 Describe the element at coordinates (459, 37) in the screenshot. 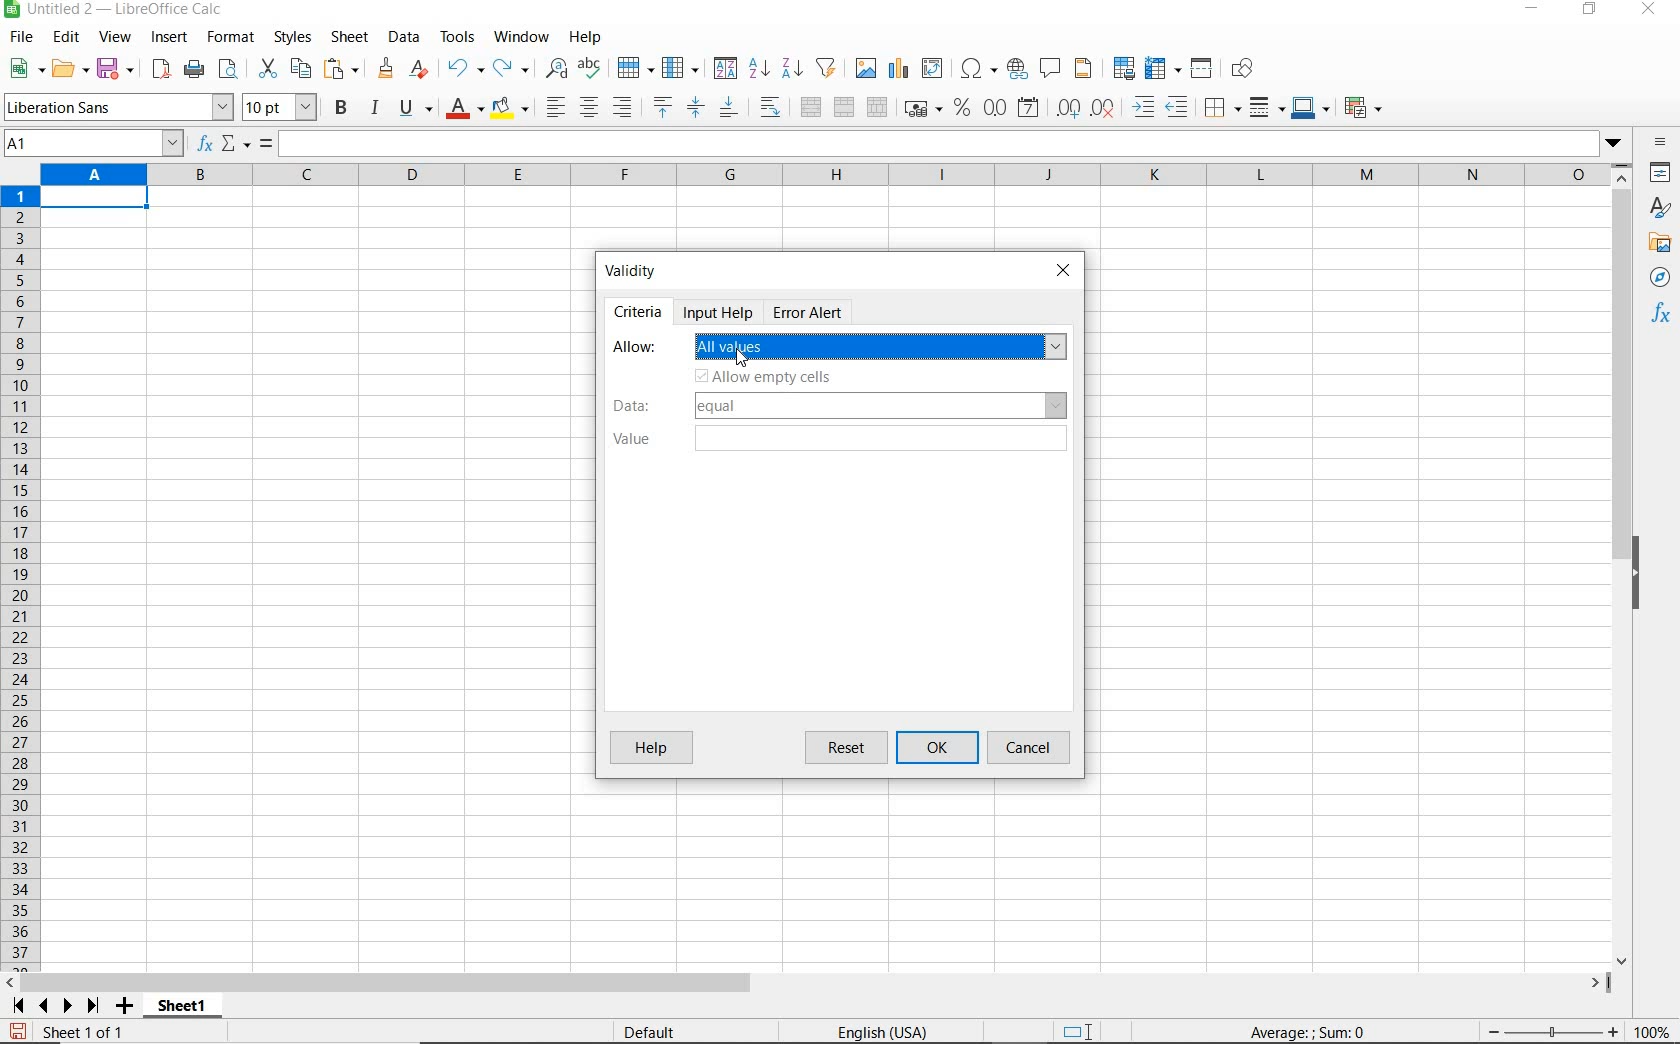

I see `tools` at that location.